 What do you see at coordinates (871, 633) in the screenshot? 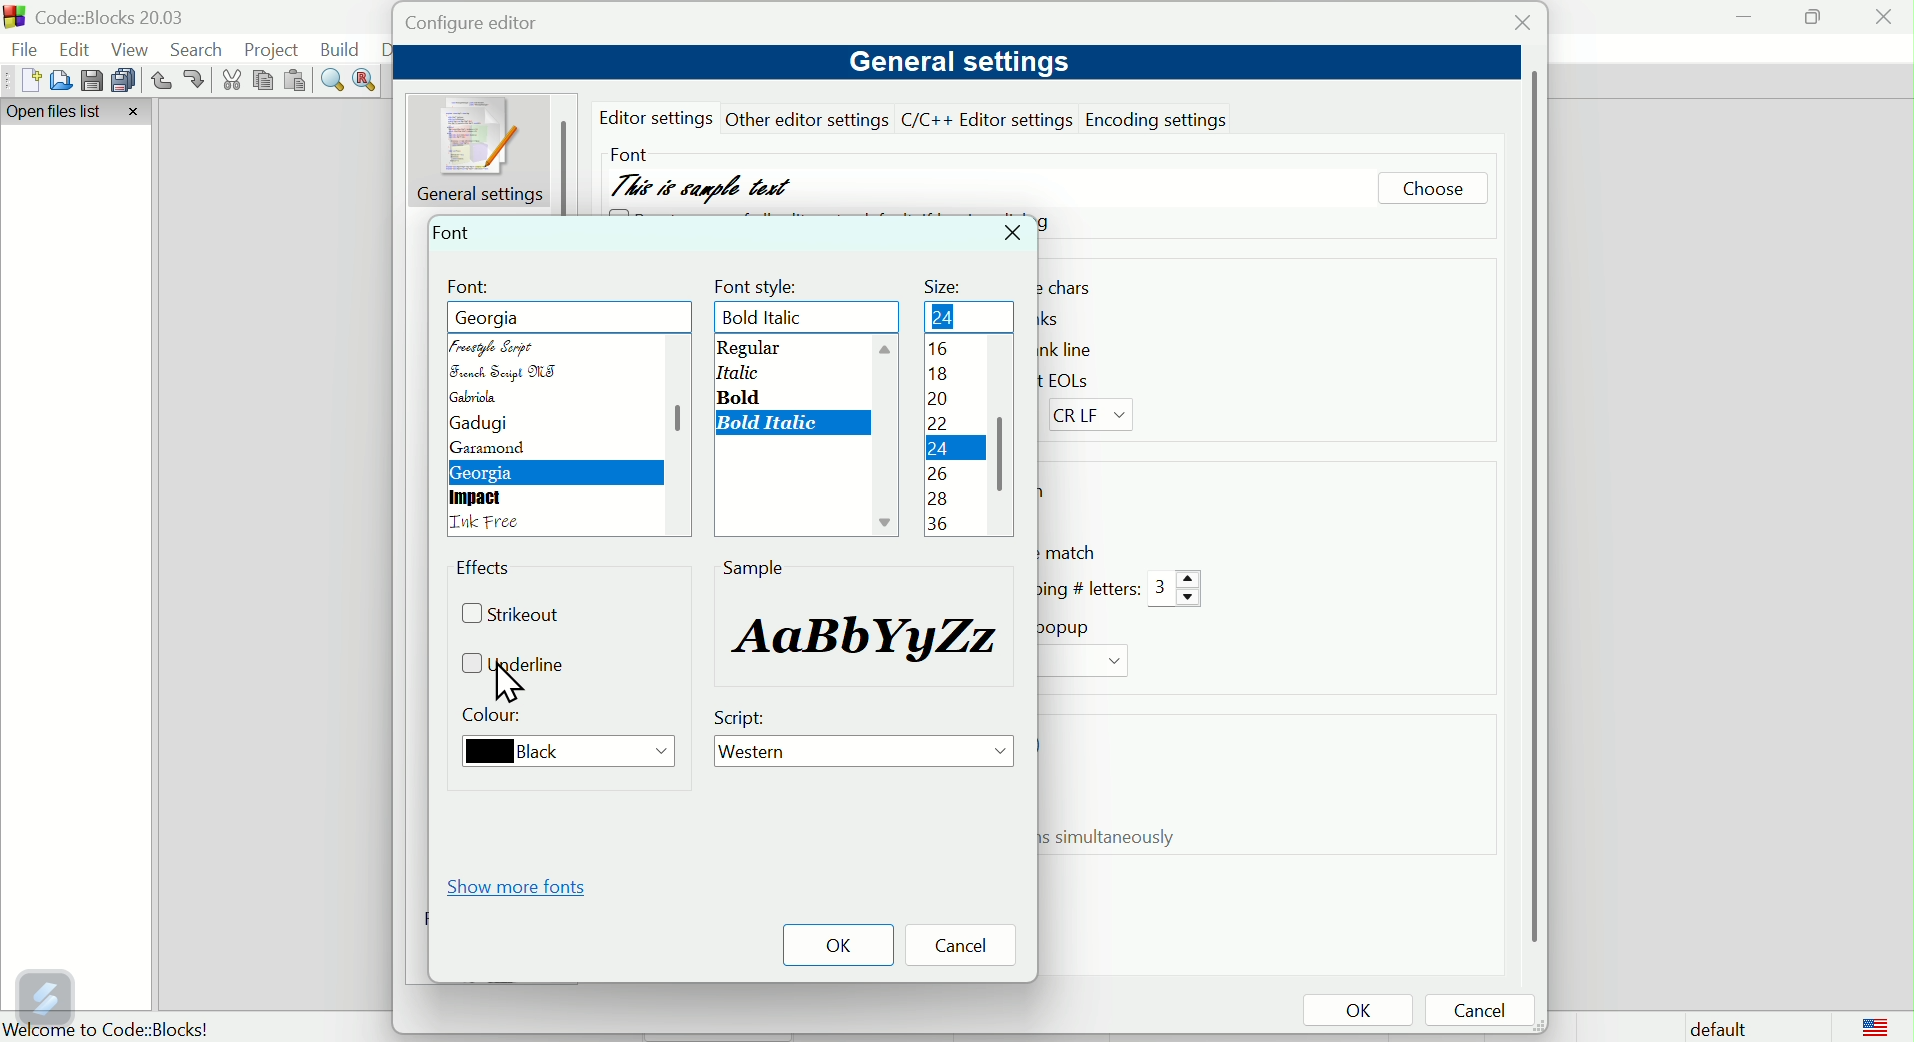
I see `sample` at bounding box center [871, 633].